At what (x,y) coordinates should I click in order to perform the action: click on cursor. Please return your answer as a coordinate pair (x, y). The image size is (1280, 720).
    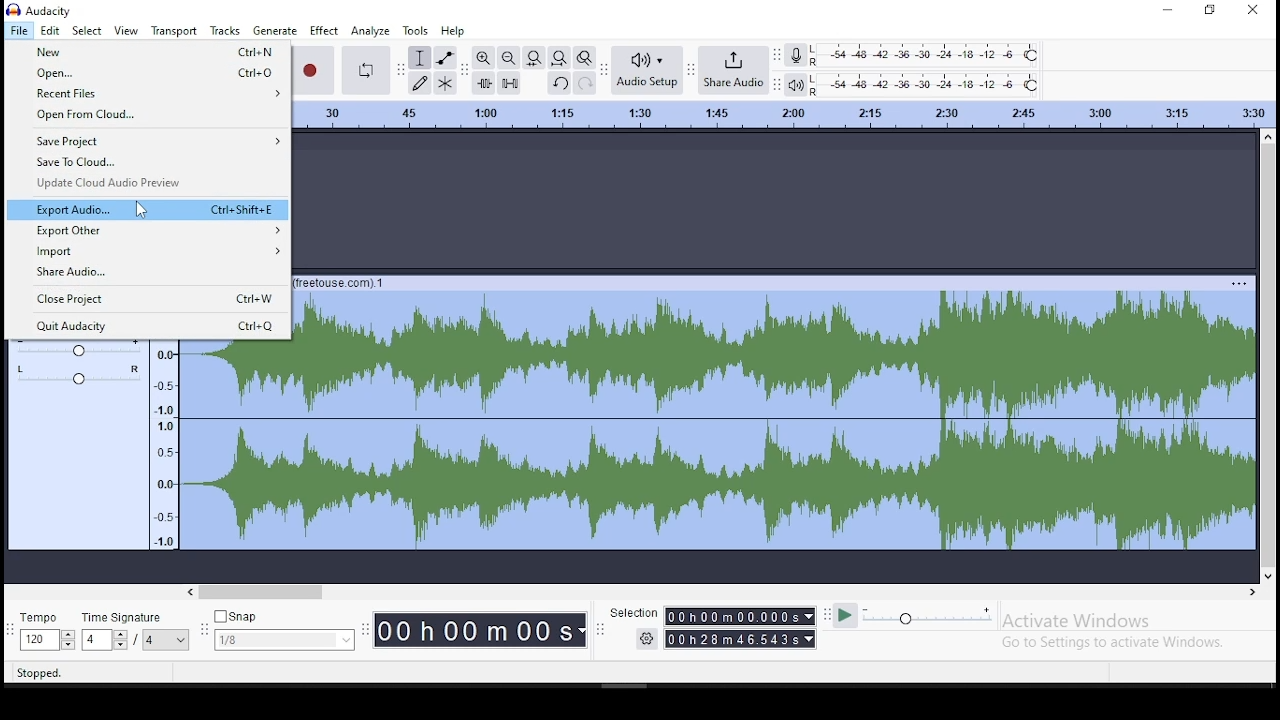
    Looking at the image, I should click on (143, 209).